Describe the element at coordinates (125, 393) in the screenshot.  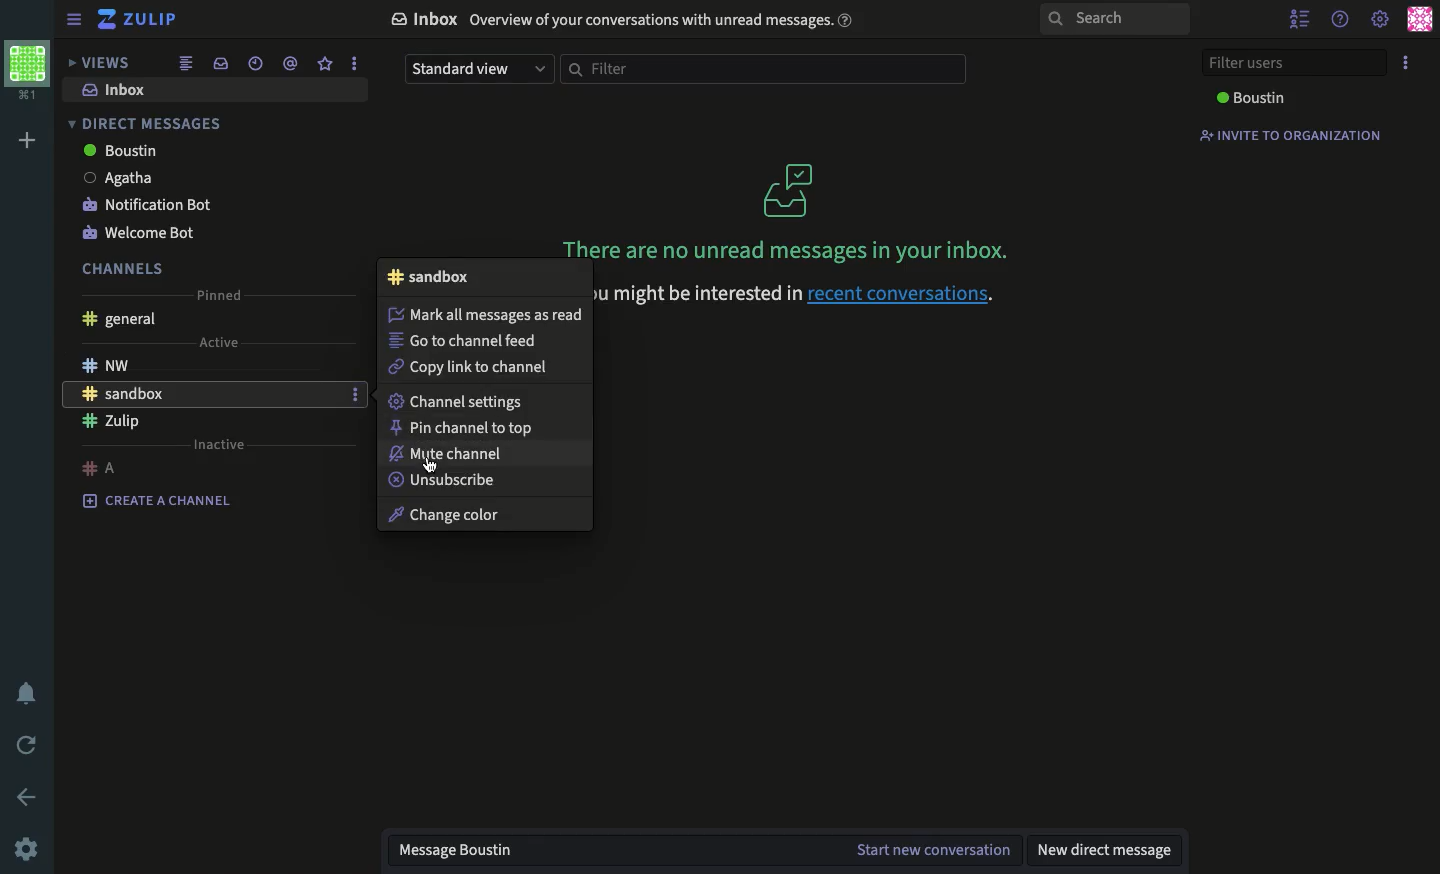
I see `sandbox` at that location.